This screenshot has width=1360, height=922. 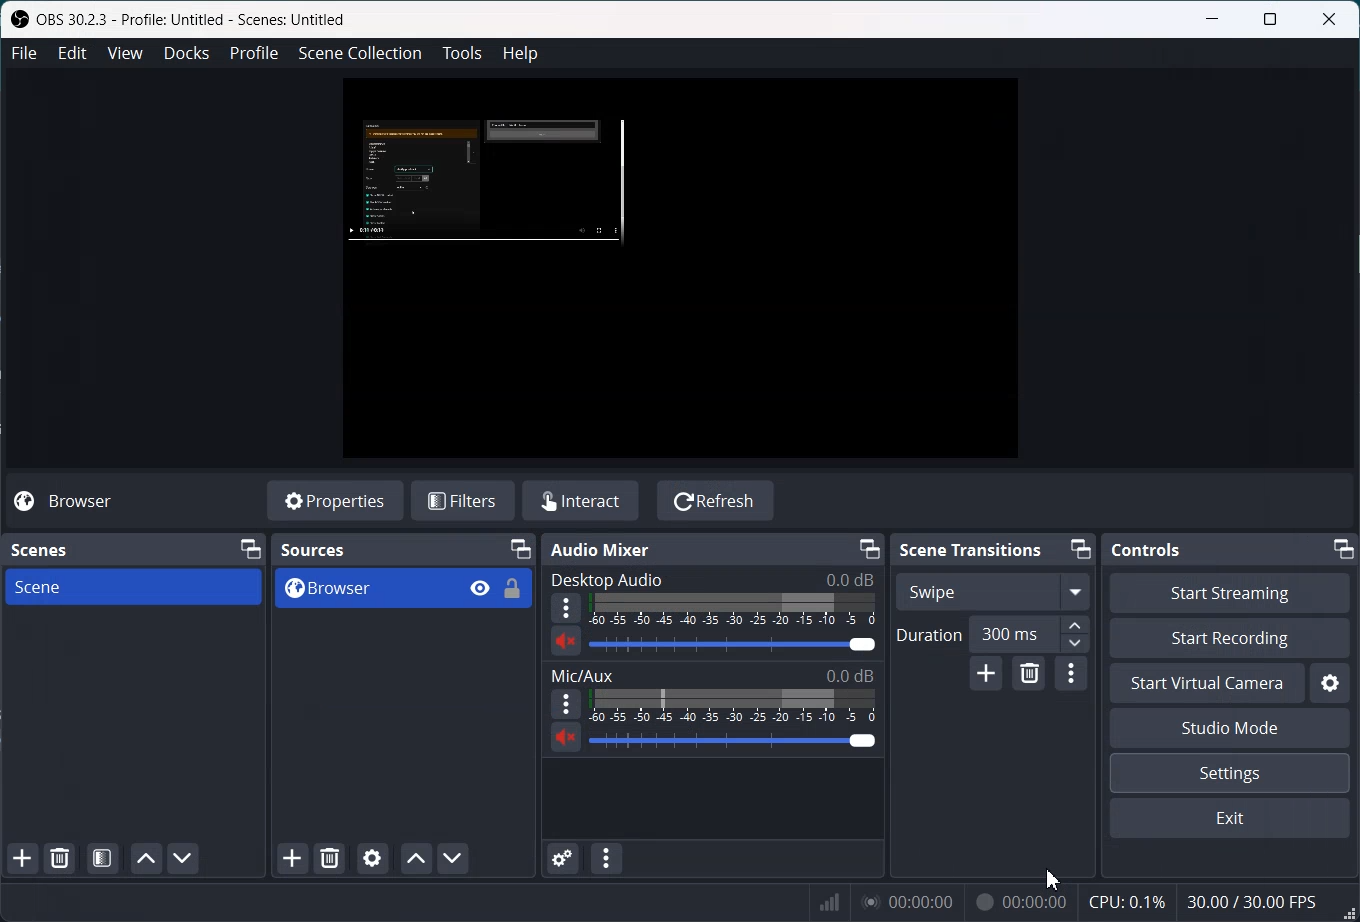 What do you see at coordinates (733, 610) in the screenshot?
I see `Volume Indicator` at bounding box center [733, 610].